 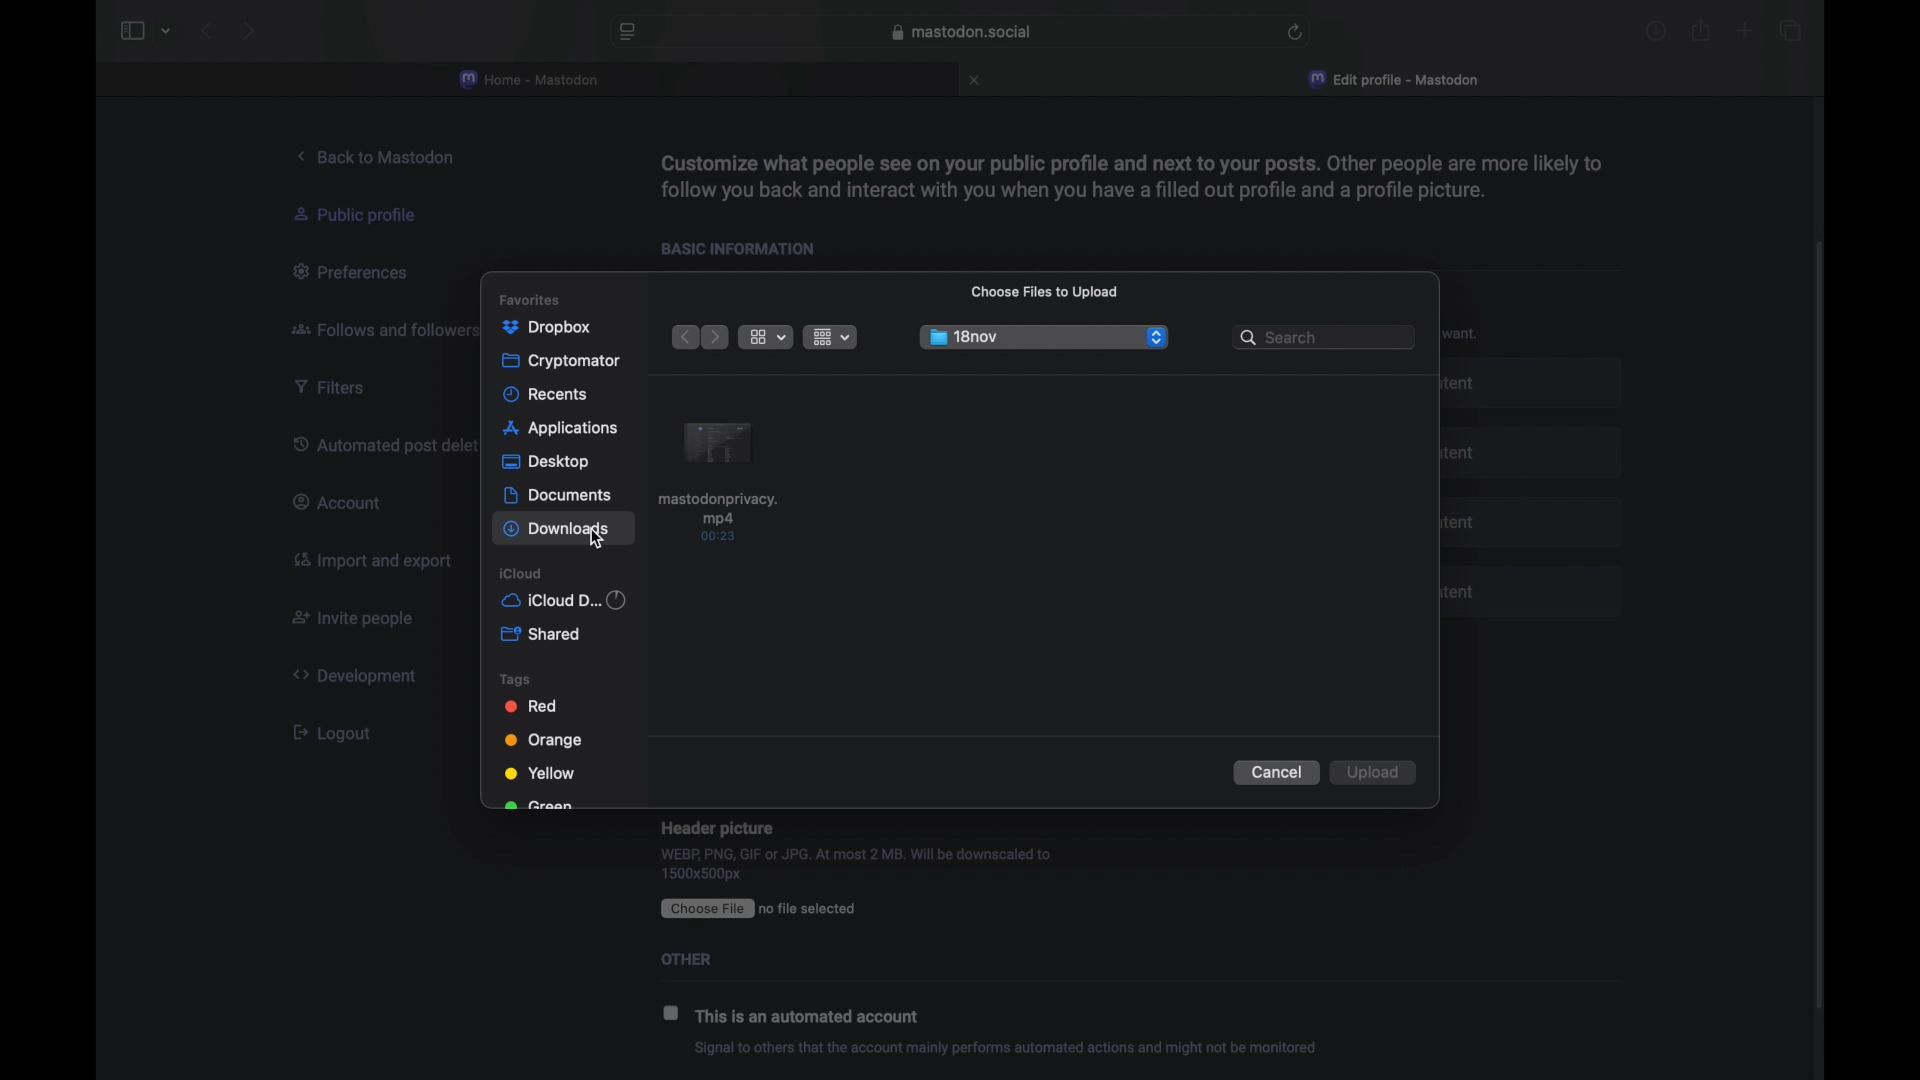 What do you see at coordinates (353, 620) in the screenshot?
I see `invite people` at bounding box center [353, 620].